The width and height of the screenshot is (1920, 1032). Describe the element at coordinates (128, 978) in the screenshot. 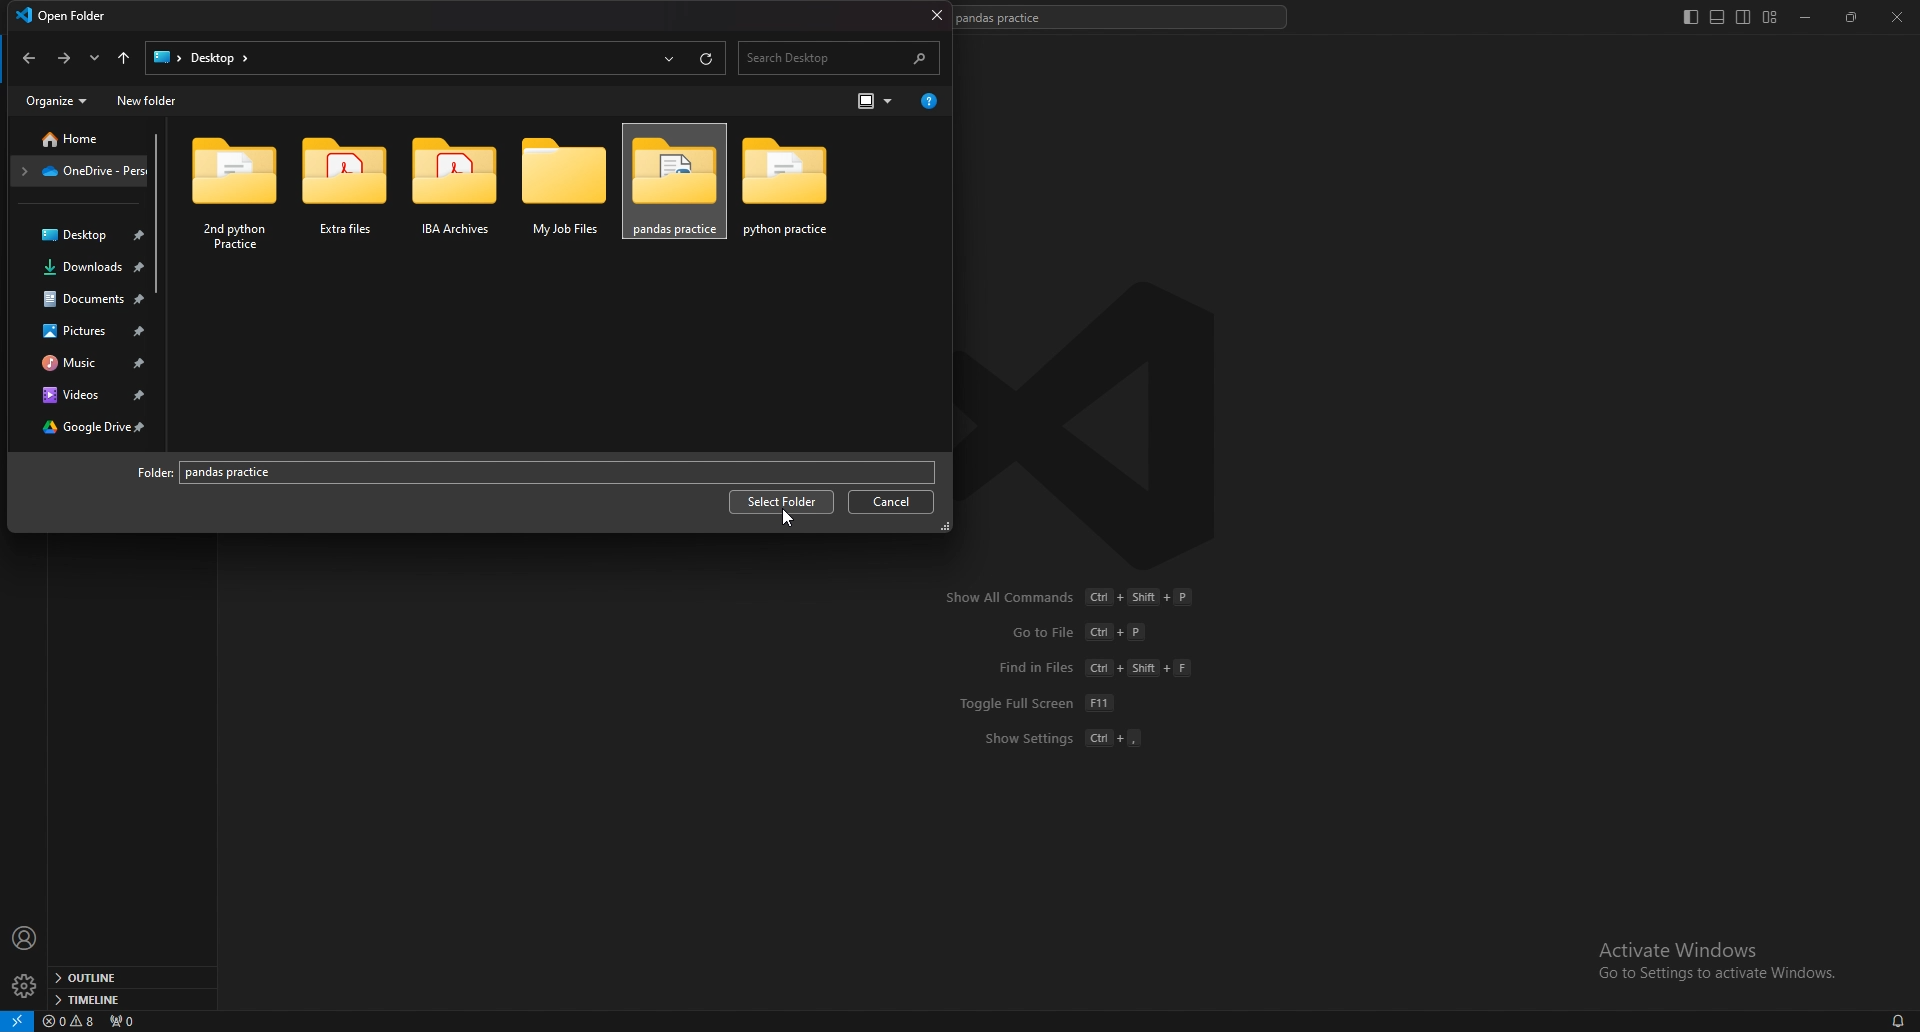

I see `outline` at that location.